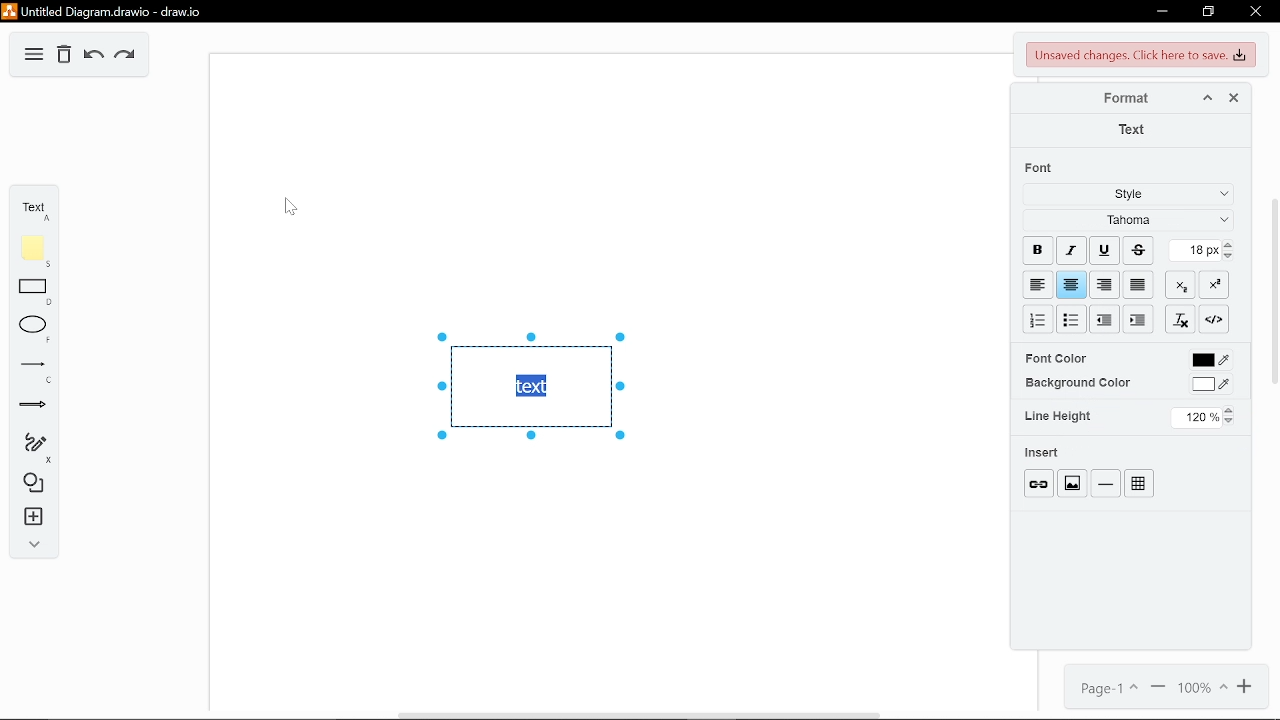 The width and height of the screenshot is (1280, 720). Describe the element at coordinates (29, 484) in the screenshot. I see `shapes` at that location.